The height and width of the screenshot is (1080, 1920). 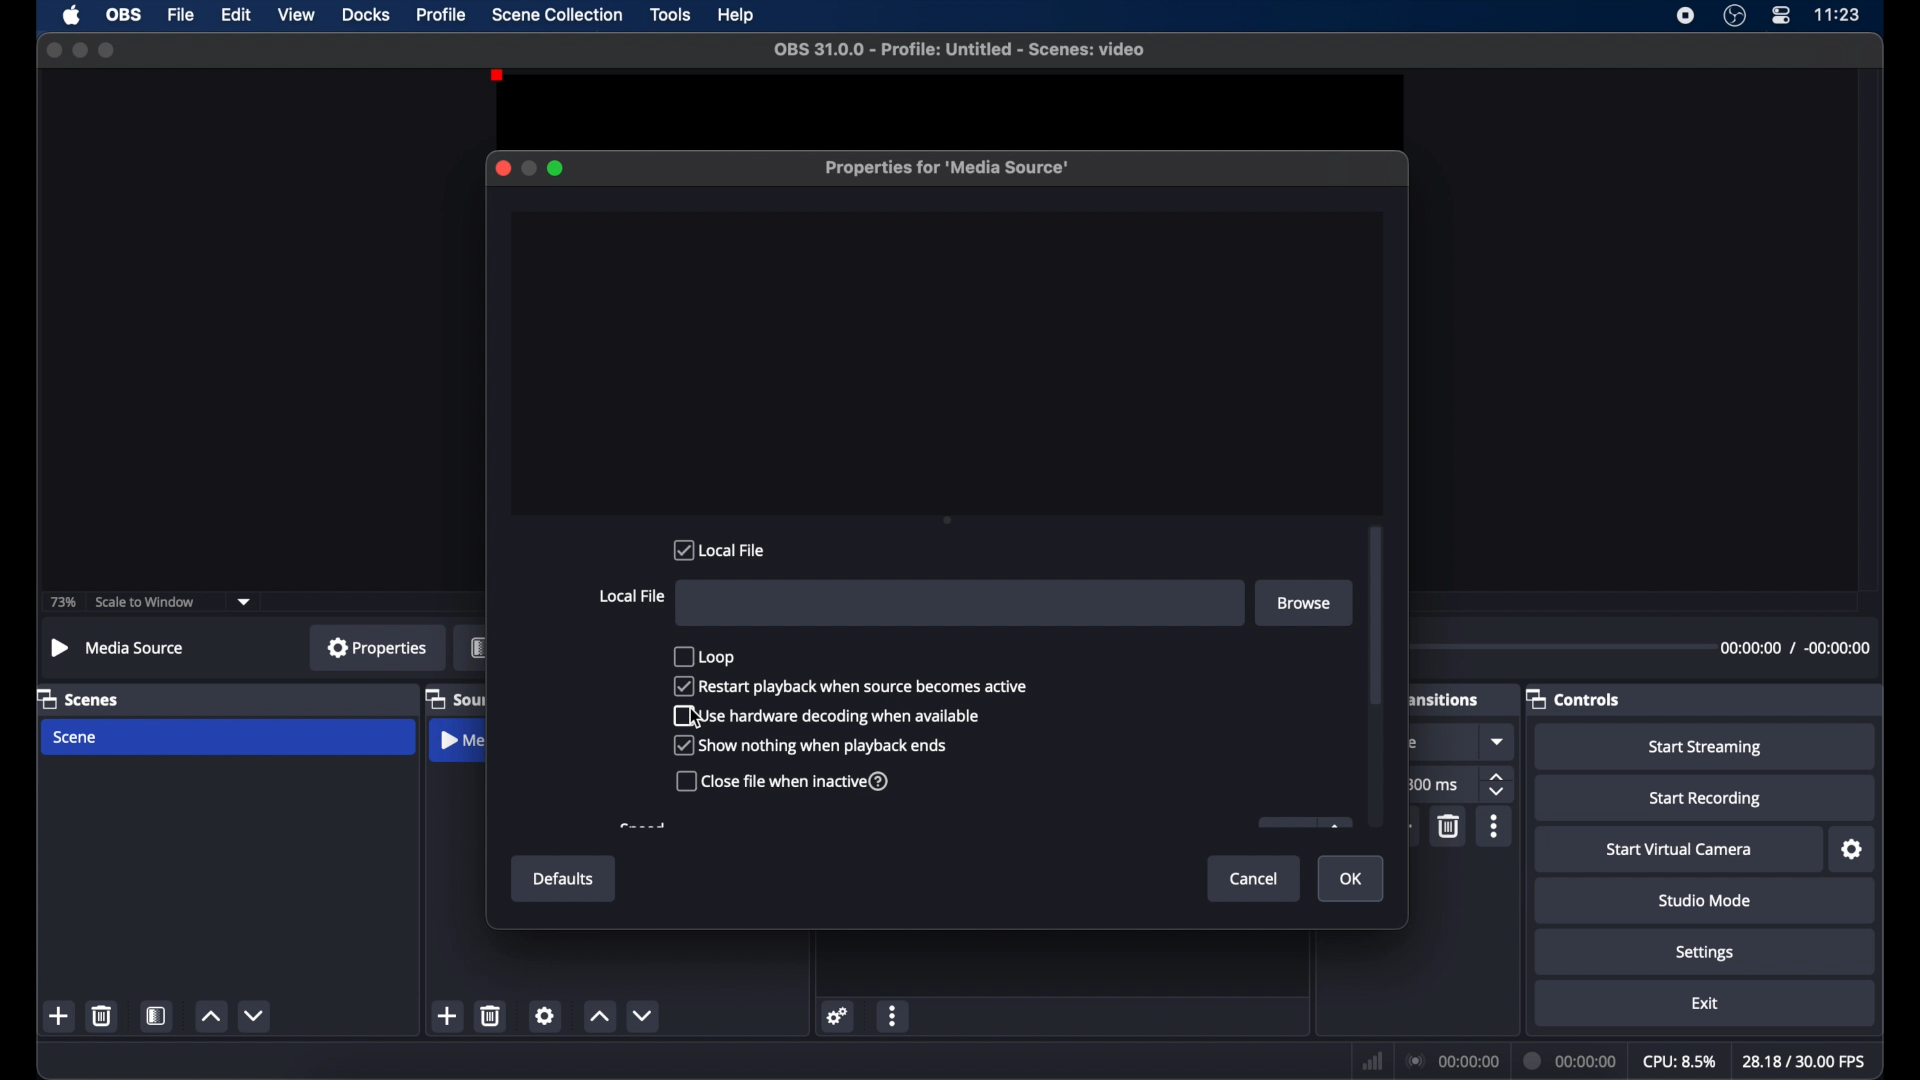 What do you see at coordinates (1351, 880) in the screenshot?
I see `ok` at bounding box center [1351, 880].